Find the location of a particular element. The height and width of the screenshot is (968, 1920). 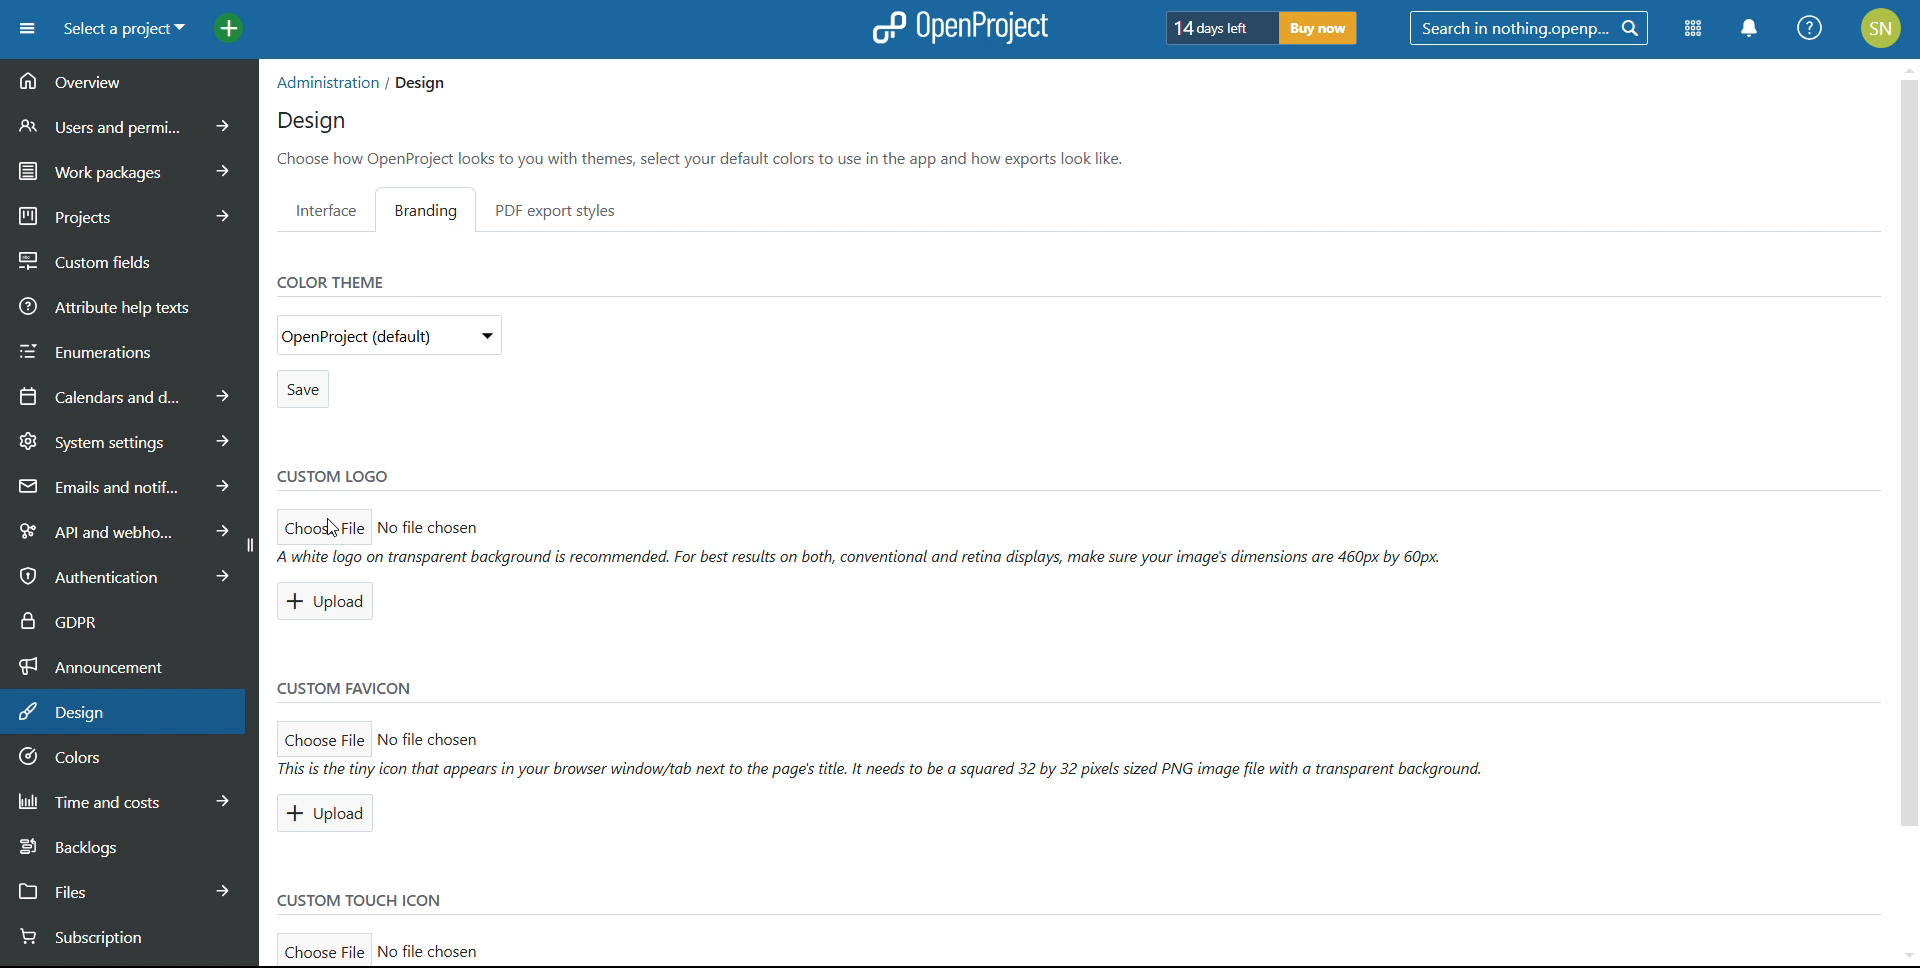

upload is located at coordinates (323, 813).